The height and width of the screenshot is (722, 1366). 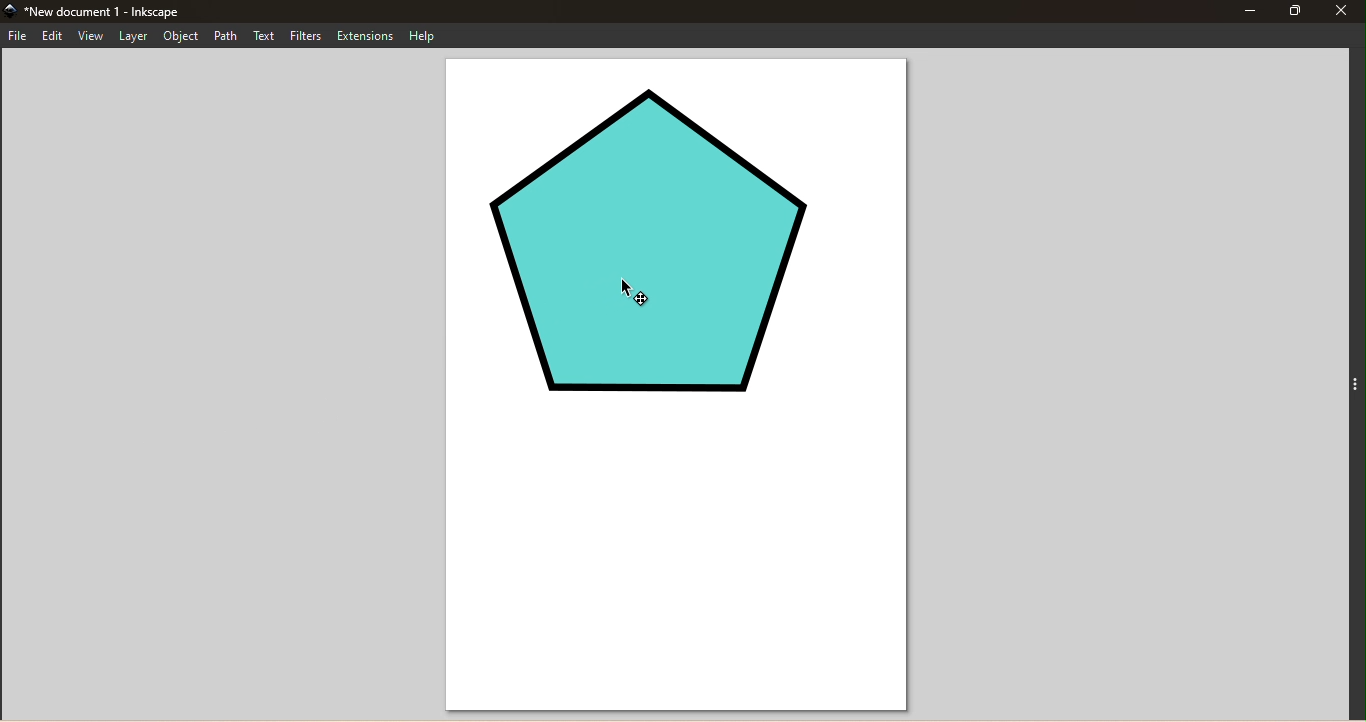 What do you see at coordinates (1344, 10) in the screenshot?
I see `Close` at bounding box center [1344, 10].